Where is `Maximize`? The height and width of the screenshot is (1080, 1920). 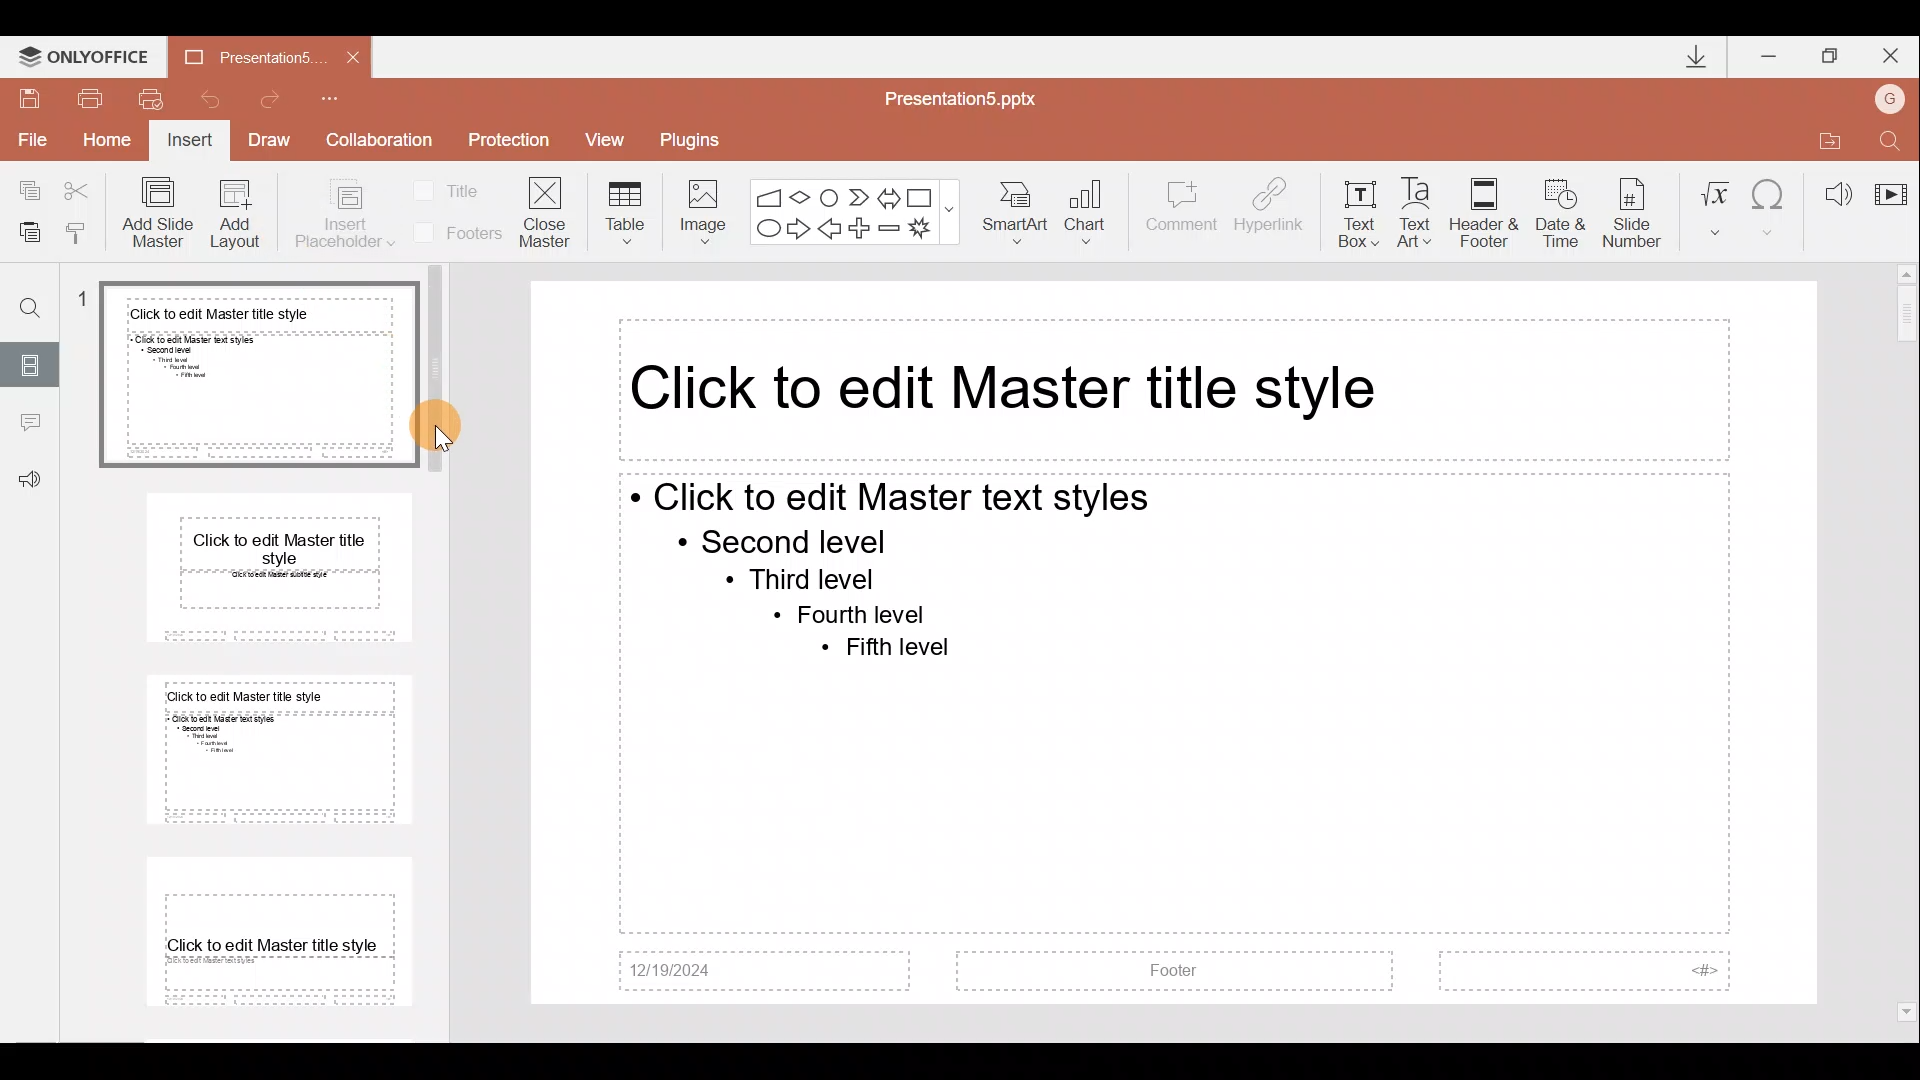
Maximize is located at coordinates (1831, 53).